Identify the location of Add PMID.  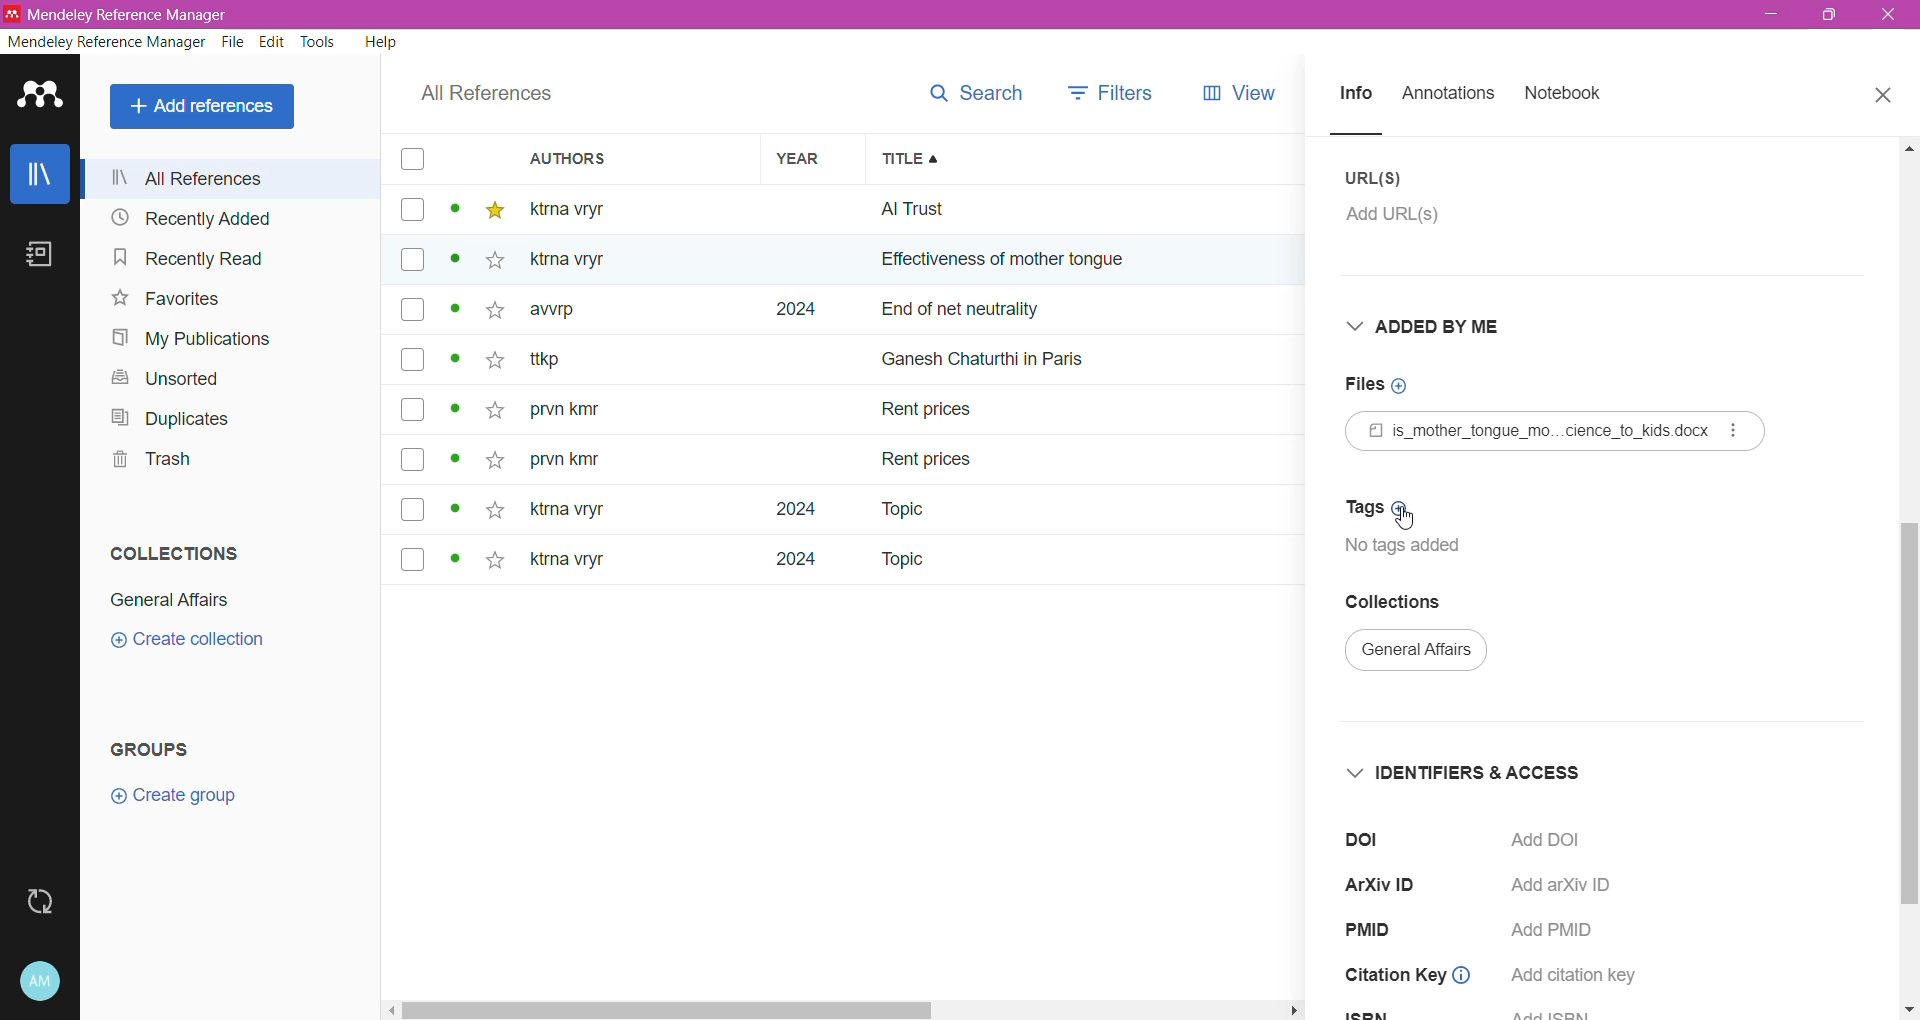
(1561, 930).